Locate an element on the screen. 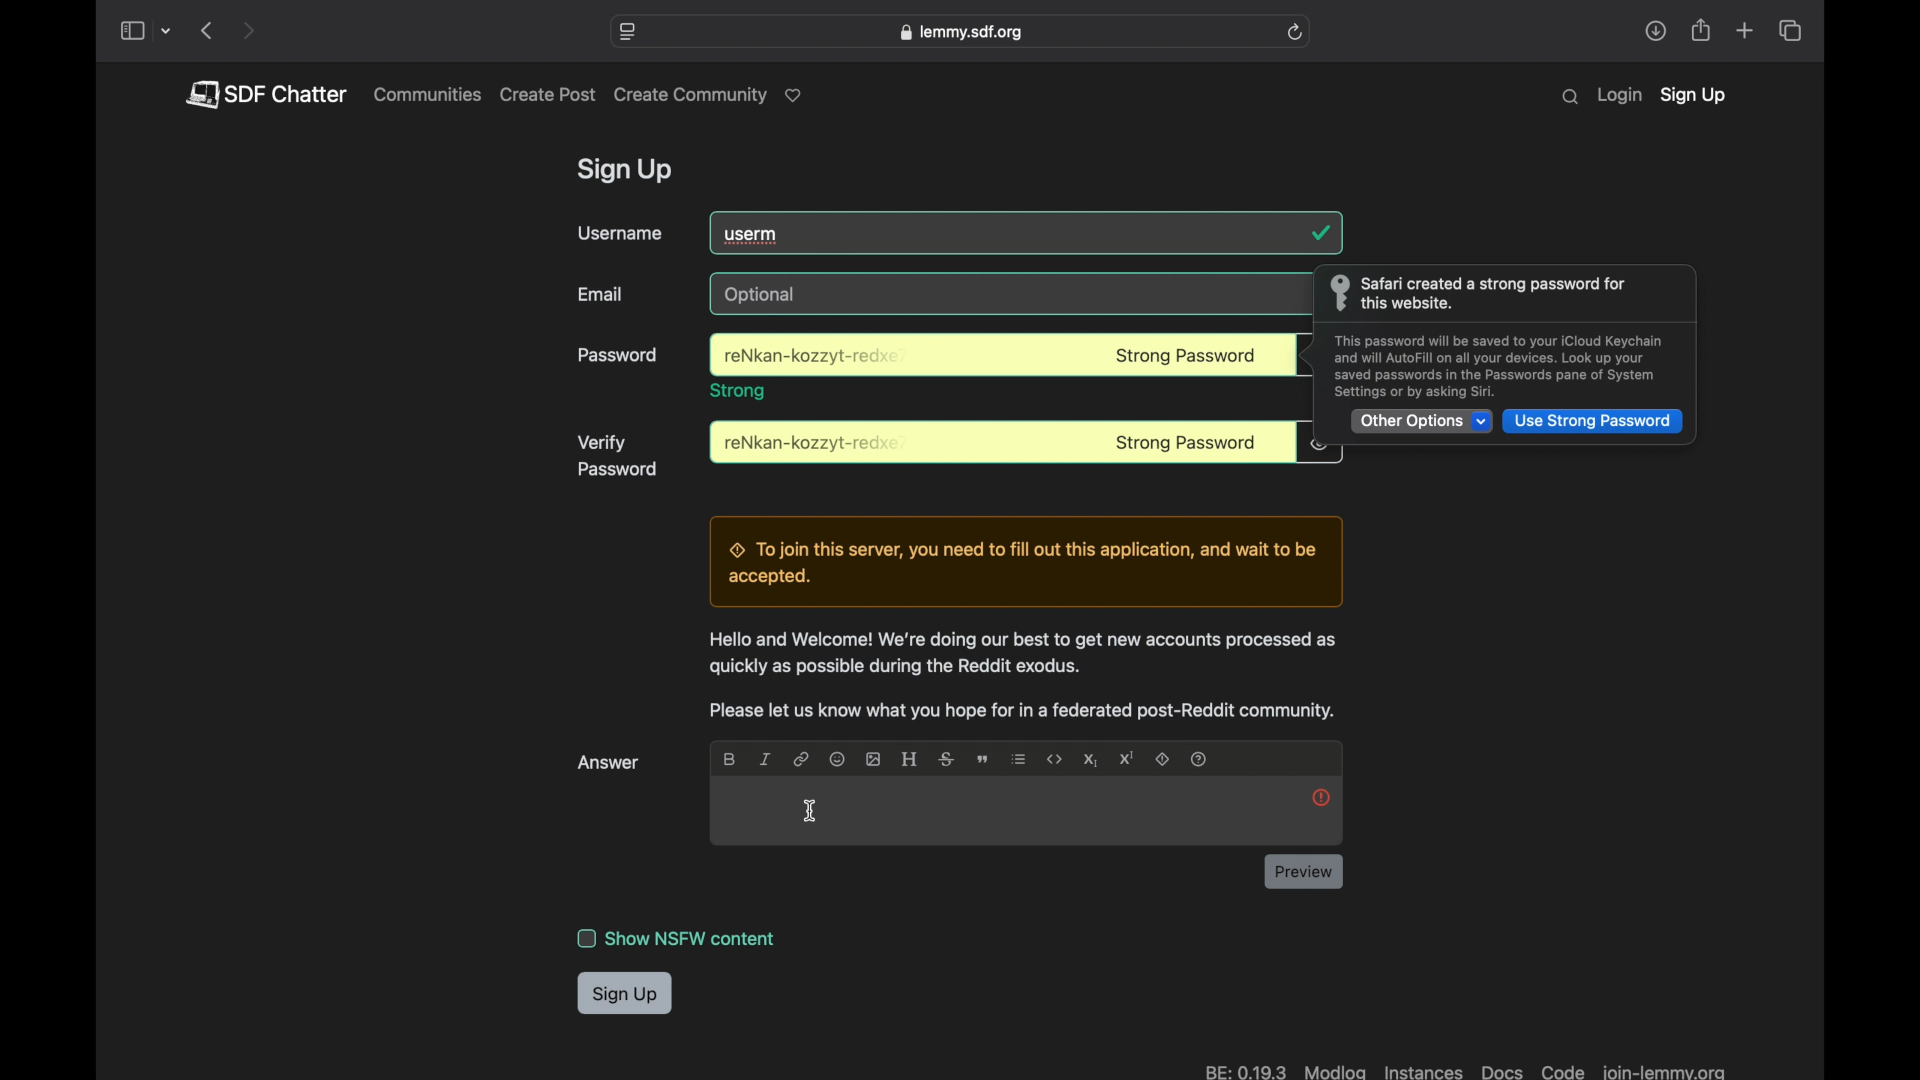 This screenshot has width=1920, height=1080. communities is located at coordinates (428, 94).